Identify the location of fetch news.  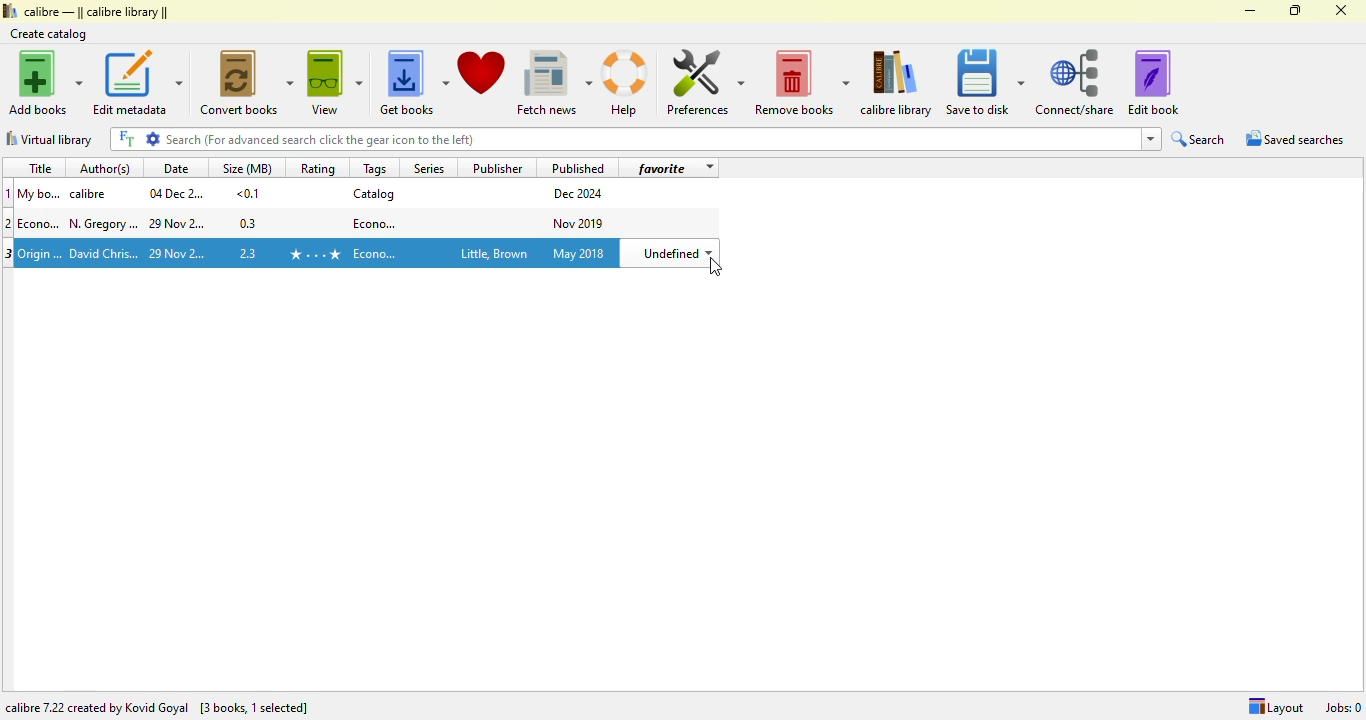
(554, 83).